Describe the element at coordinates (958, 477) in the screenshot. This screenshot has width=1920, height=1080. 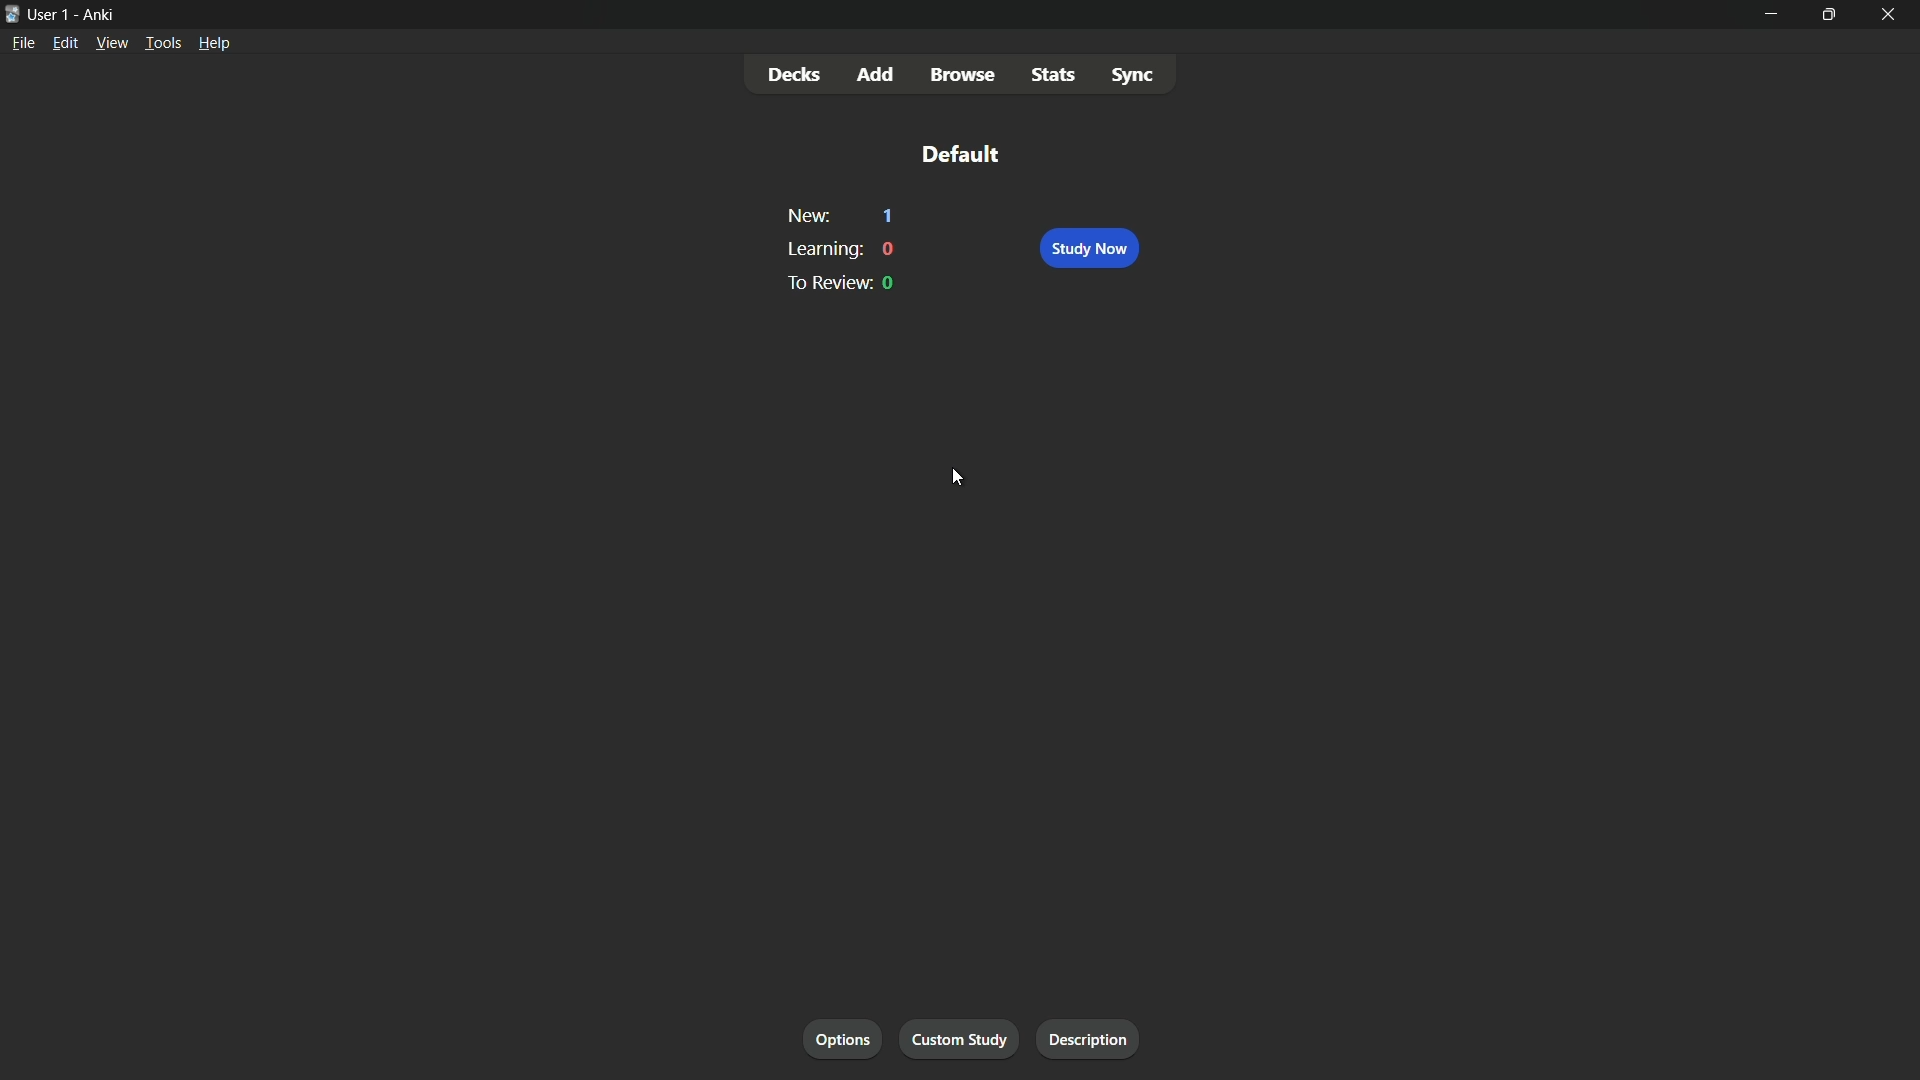
I see `cursor` at that location.